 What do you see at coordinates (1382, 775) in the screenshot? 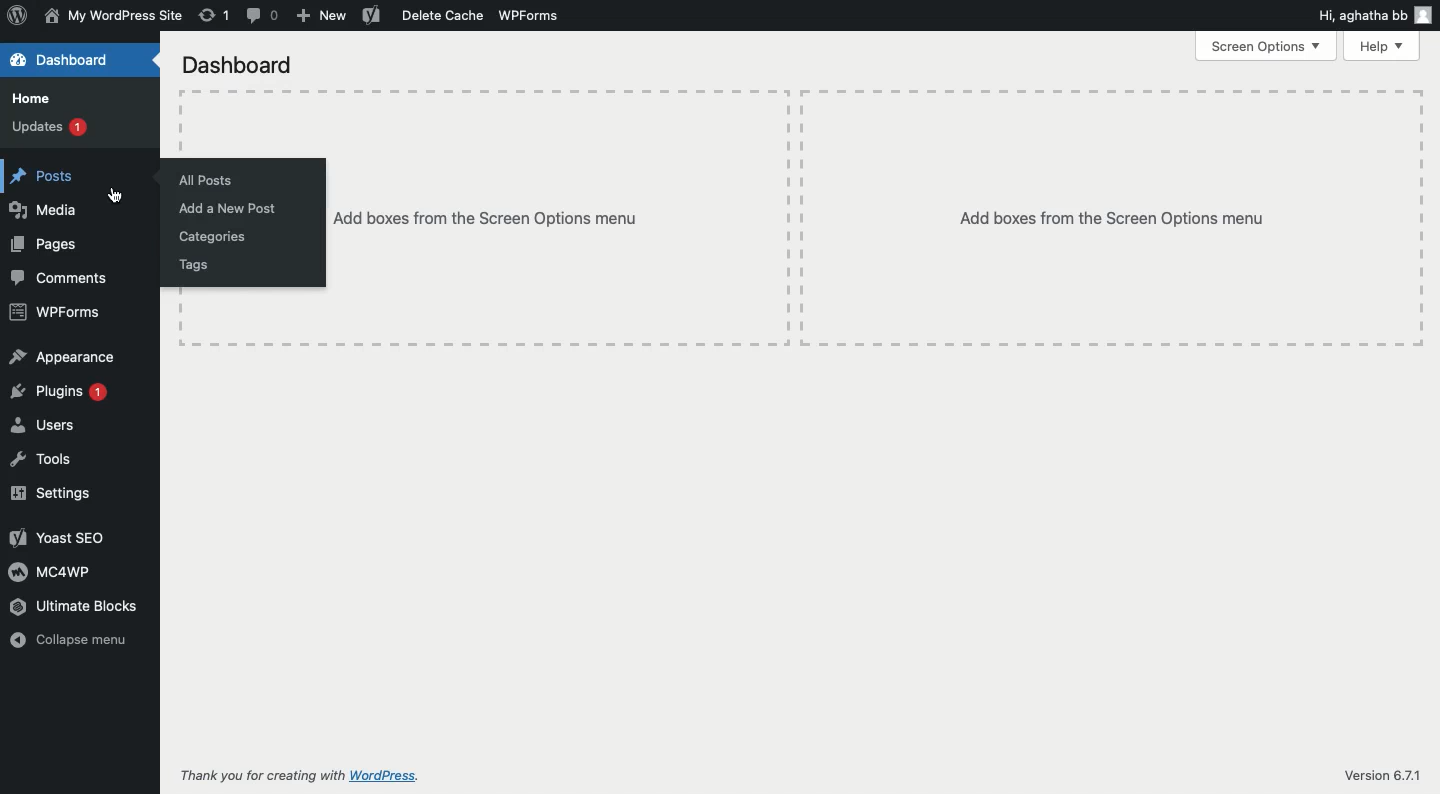
I see `Version 6.7.1` at bounding box center [1382, 775].